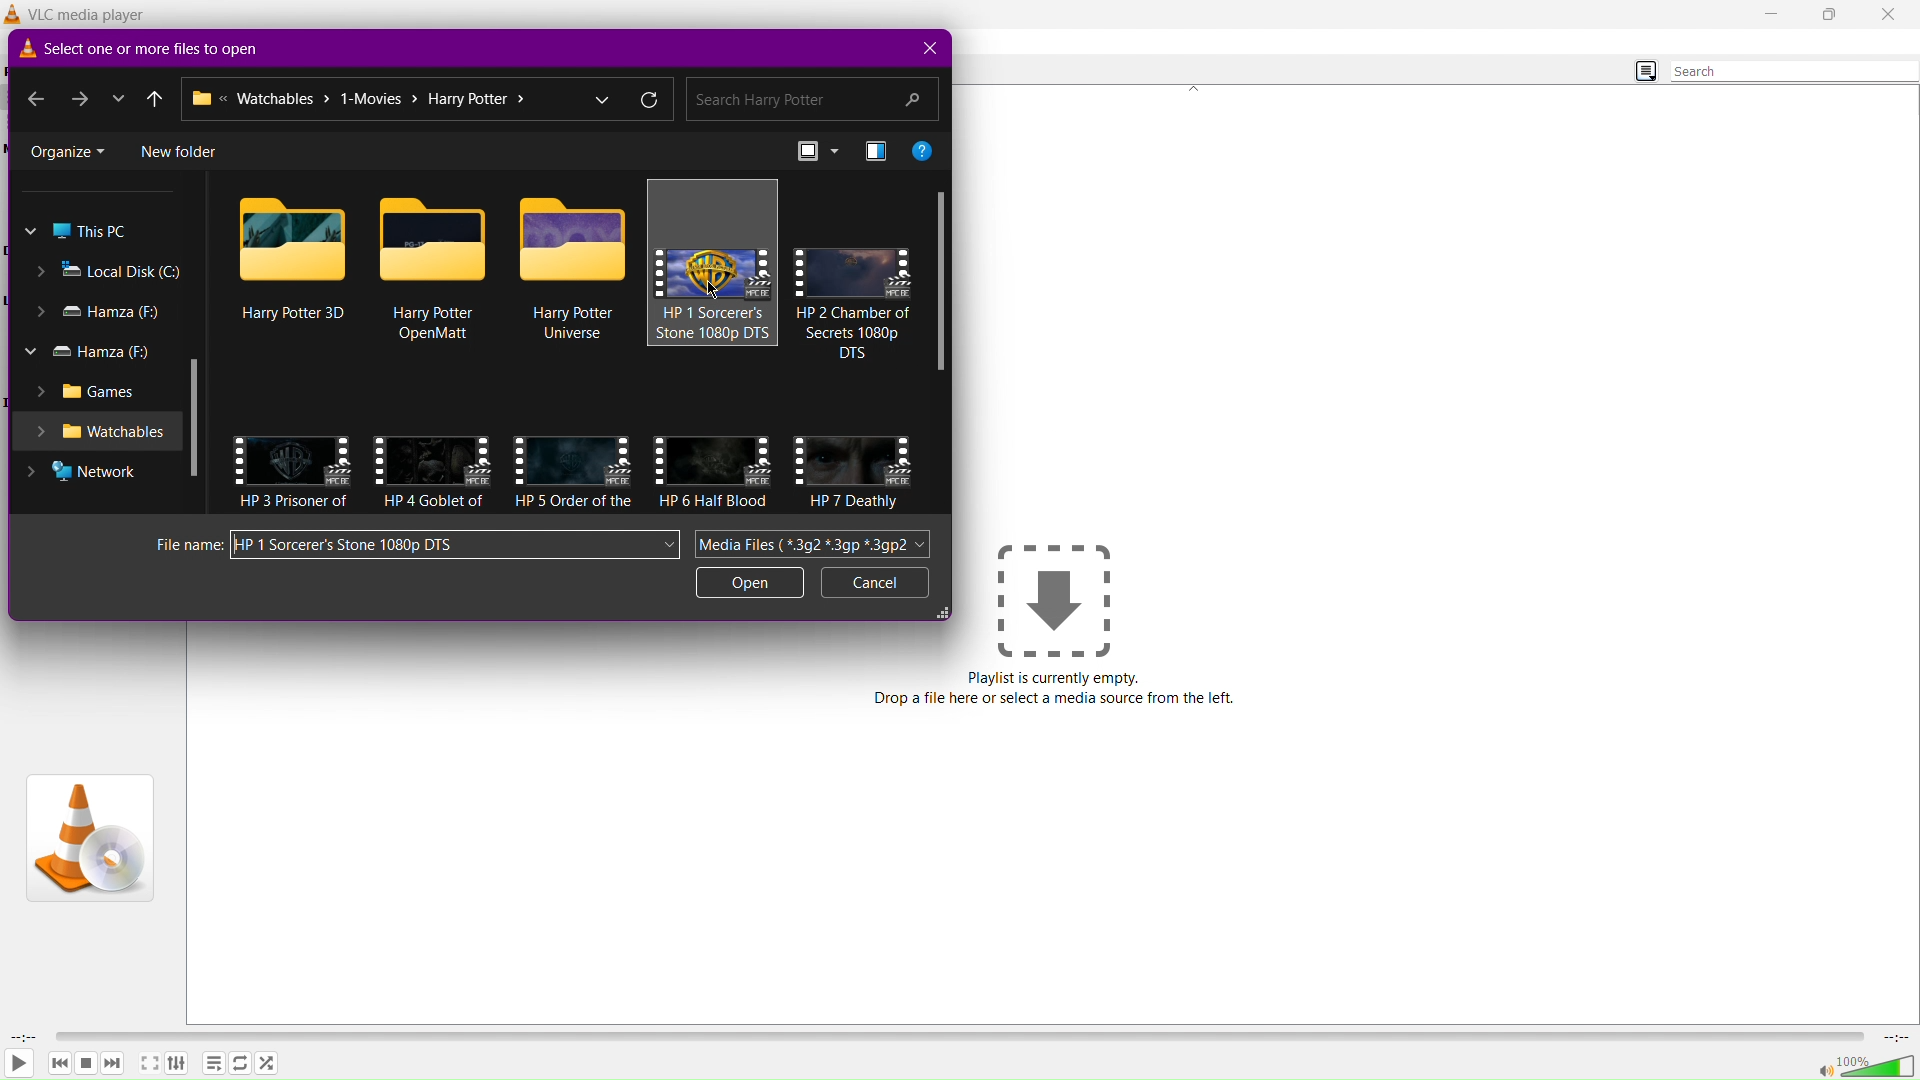 The width and height of the screenshot is (1920, 1080). I want to click on video file, so click(432, 458).